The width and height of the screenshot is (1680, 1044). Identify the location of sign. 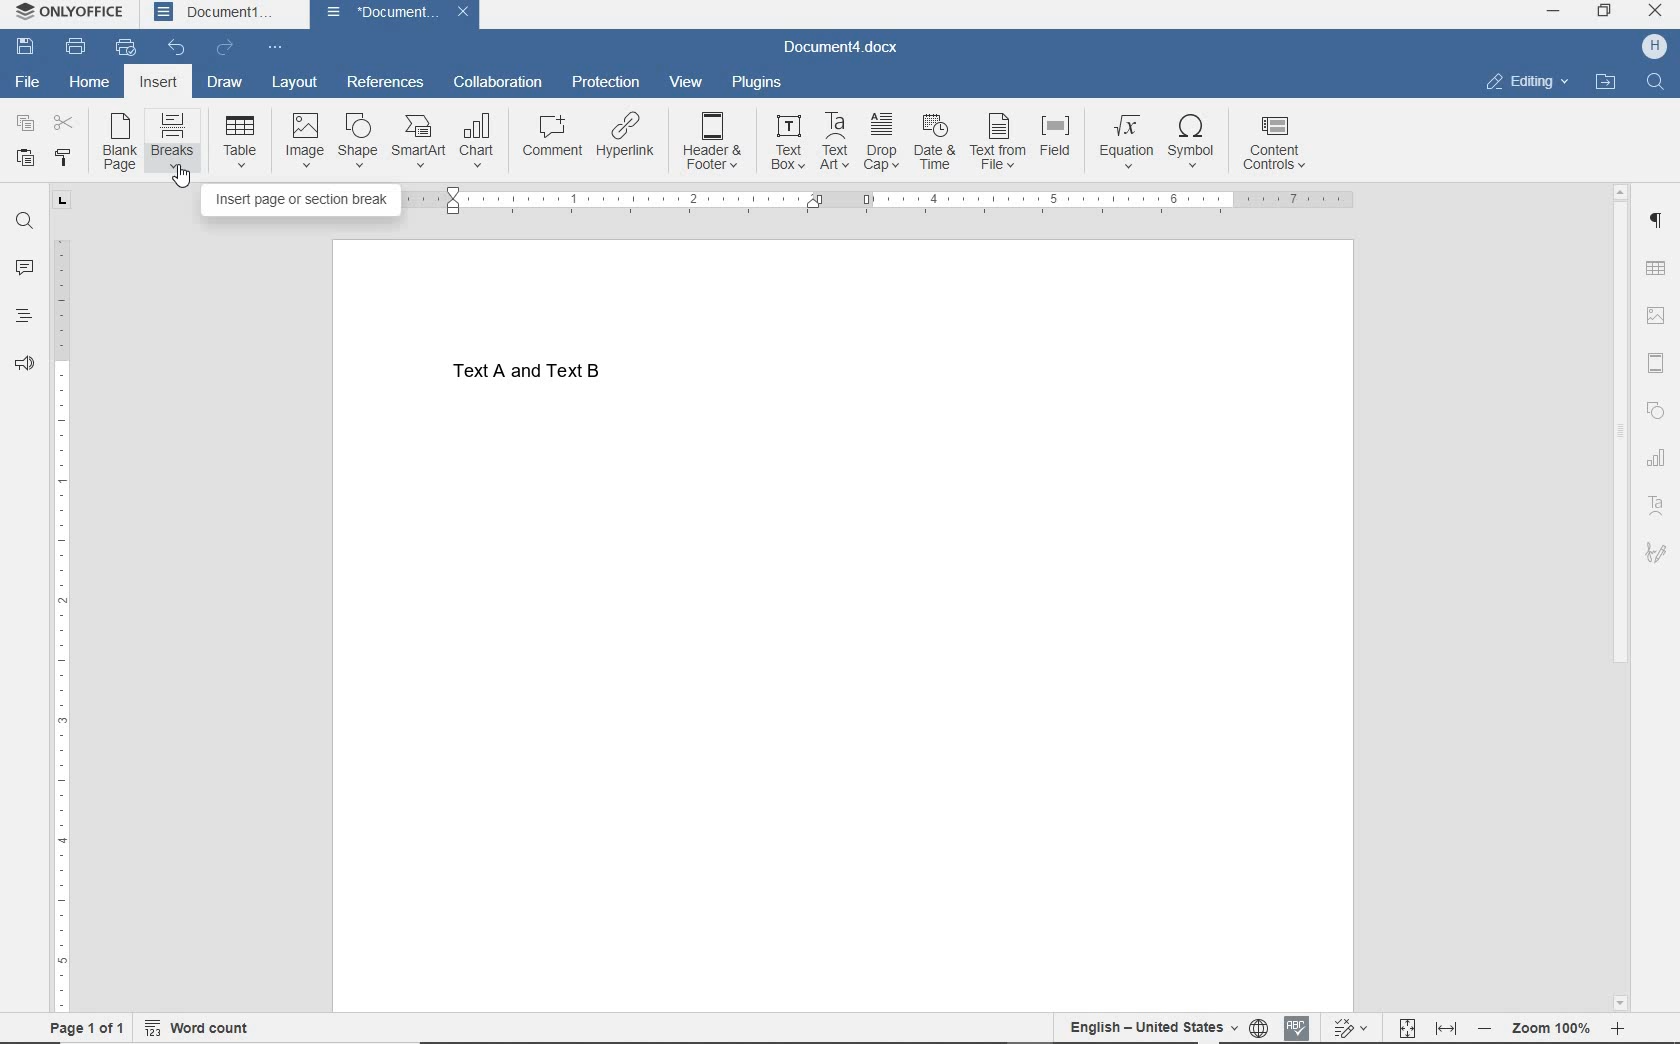
(1656, 552).